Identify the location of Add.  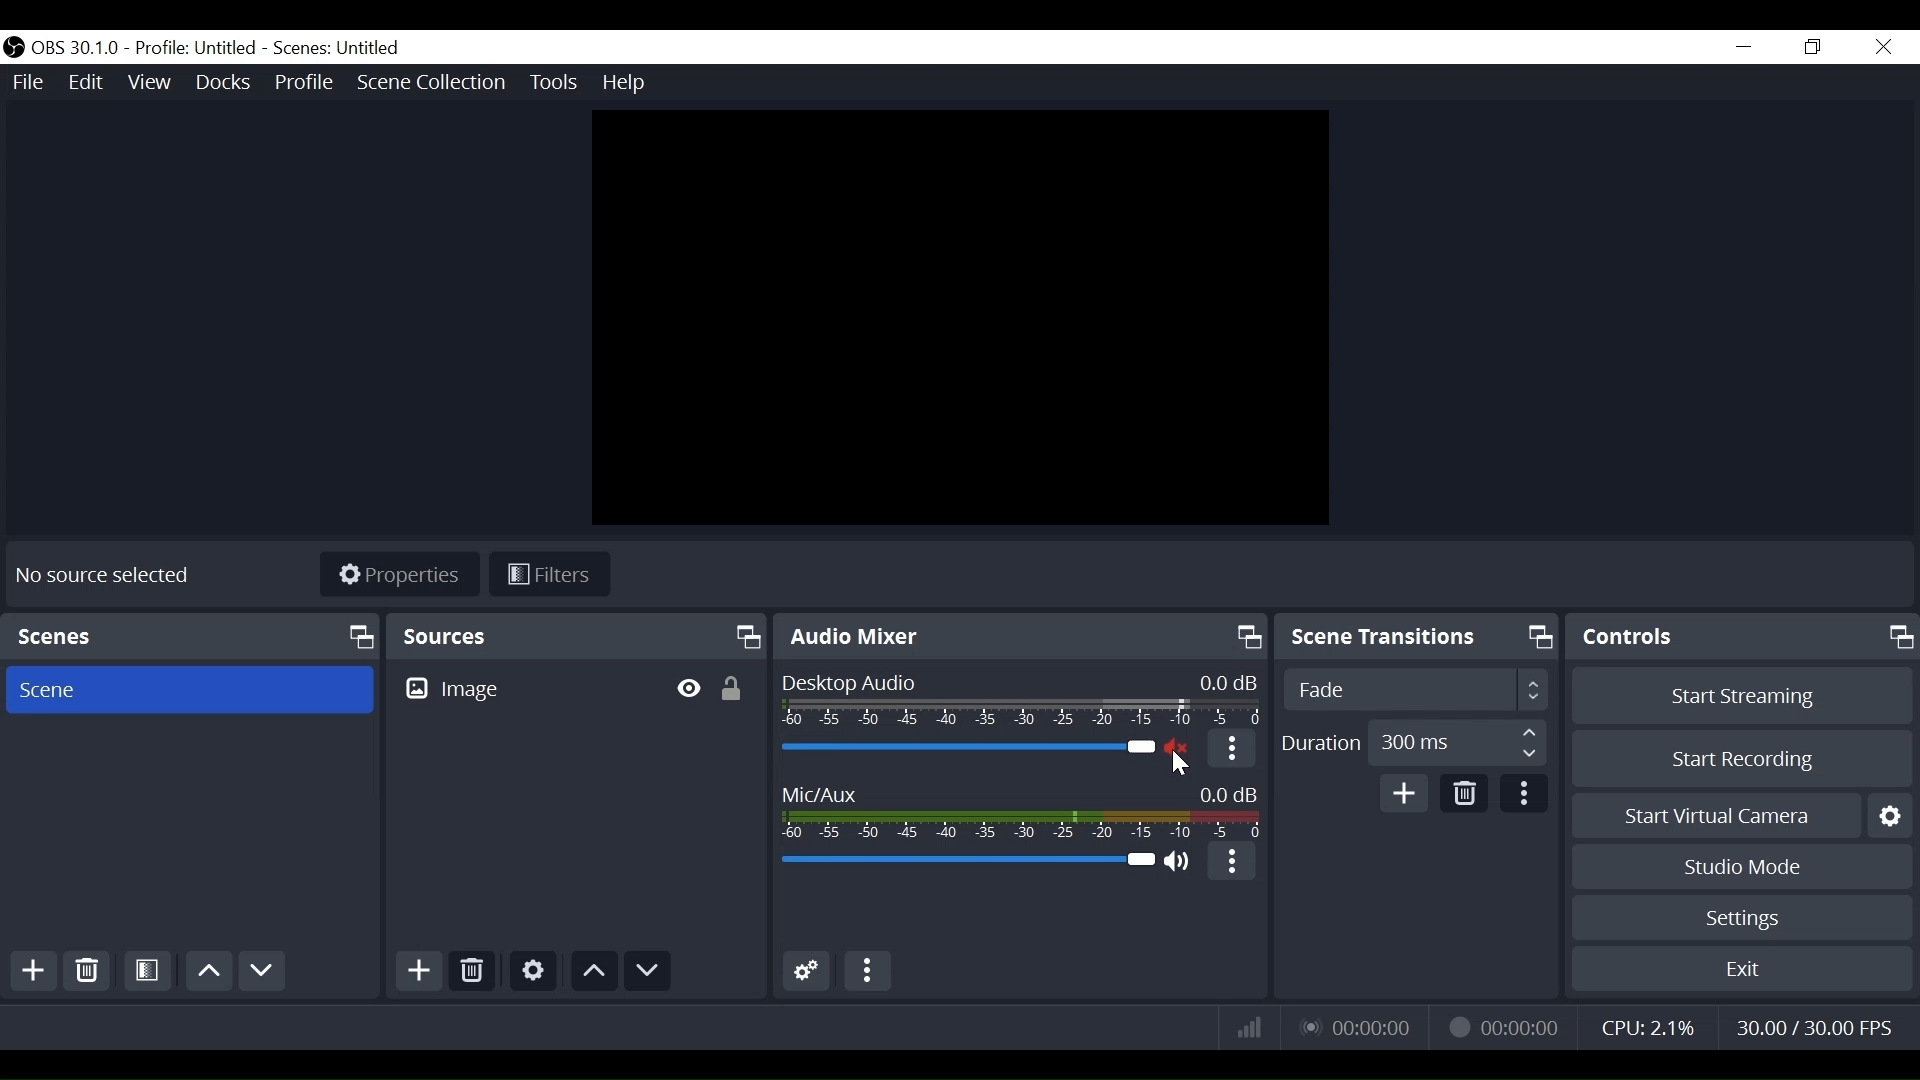
(1402, 793).